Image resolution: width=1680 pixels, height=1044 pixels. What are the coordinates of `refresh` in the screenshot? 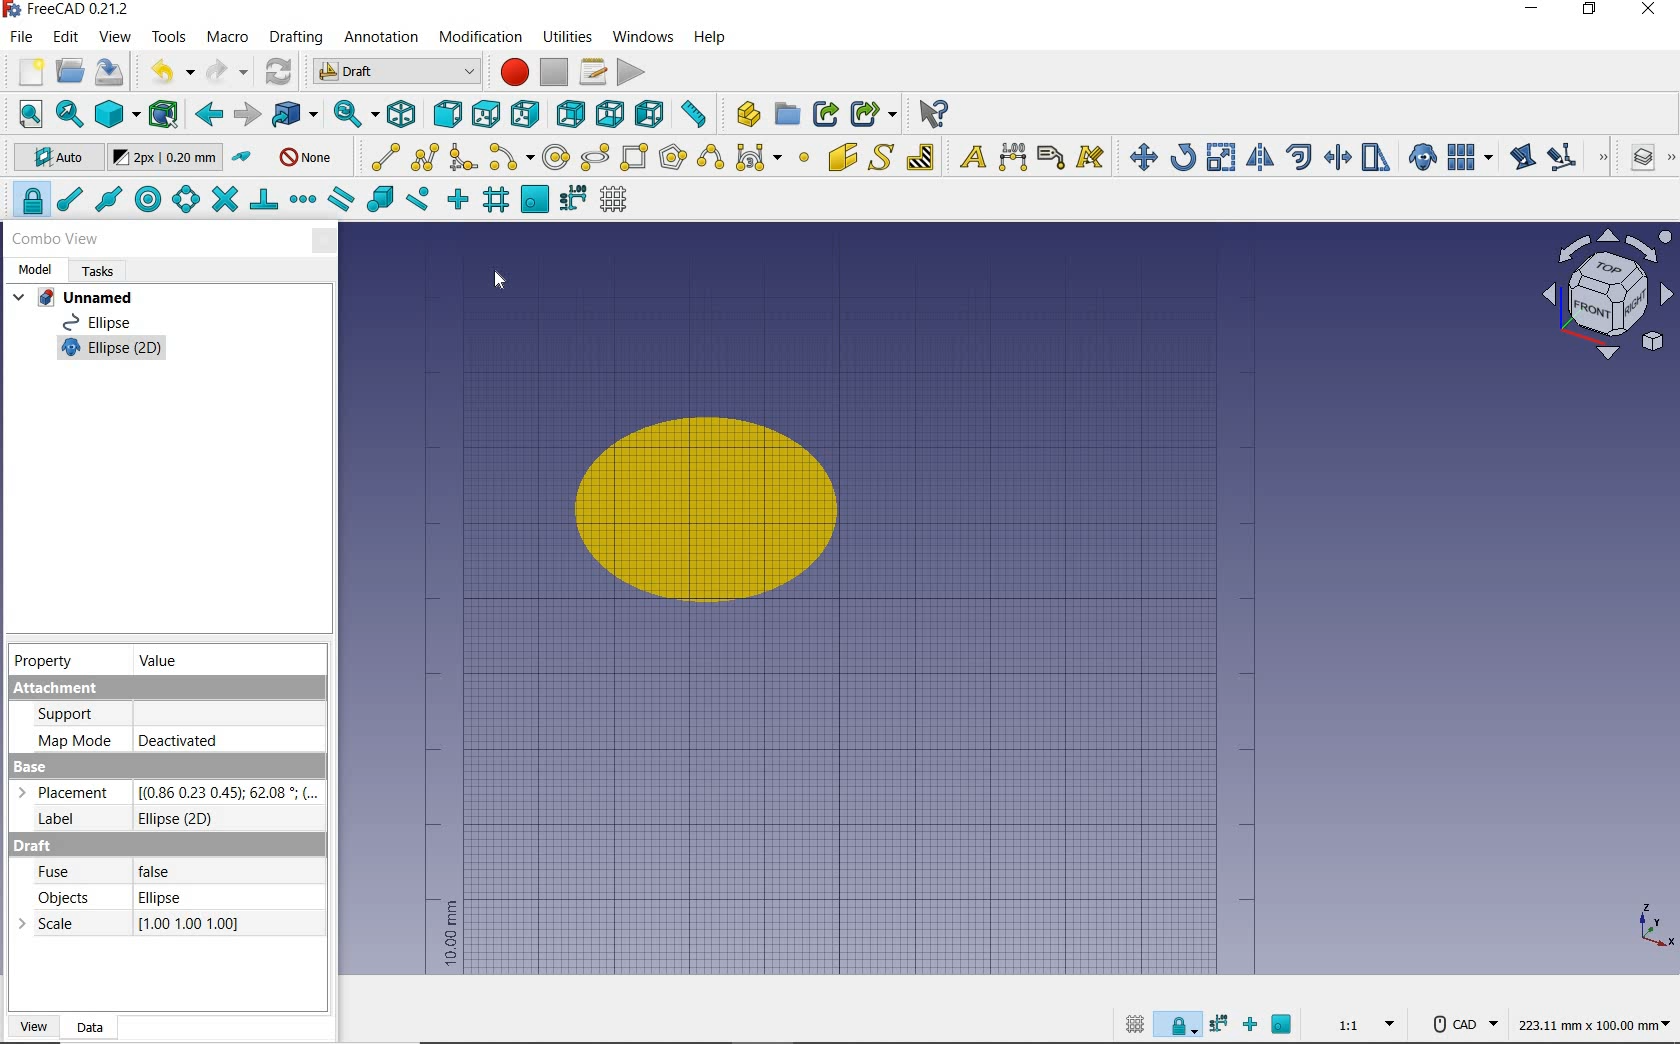 It's located at (279, 74).